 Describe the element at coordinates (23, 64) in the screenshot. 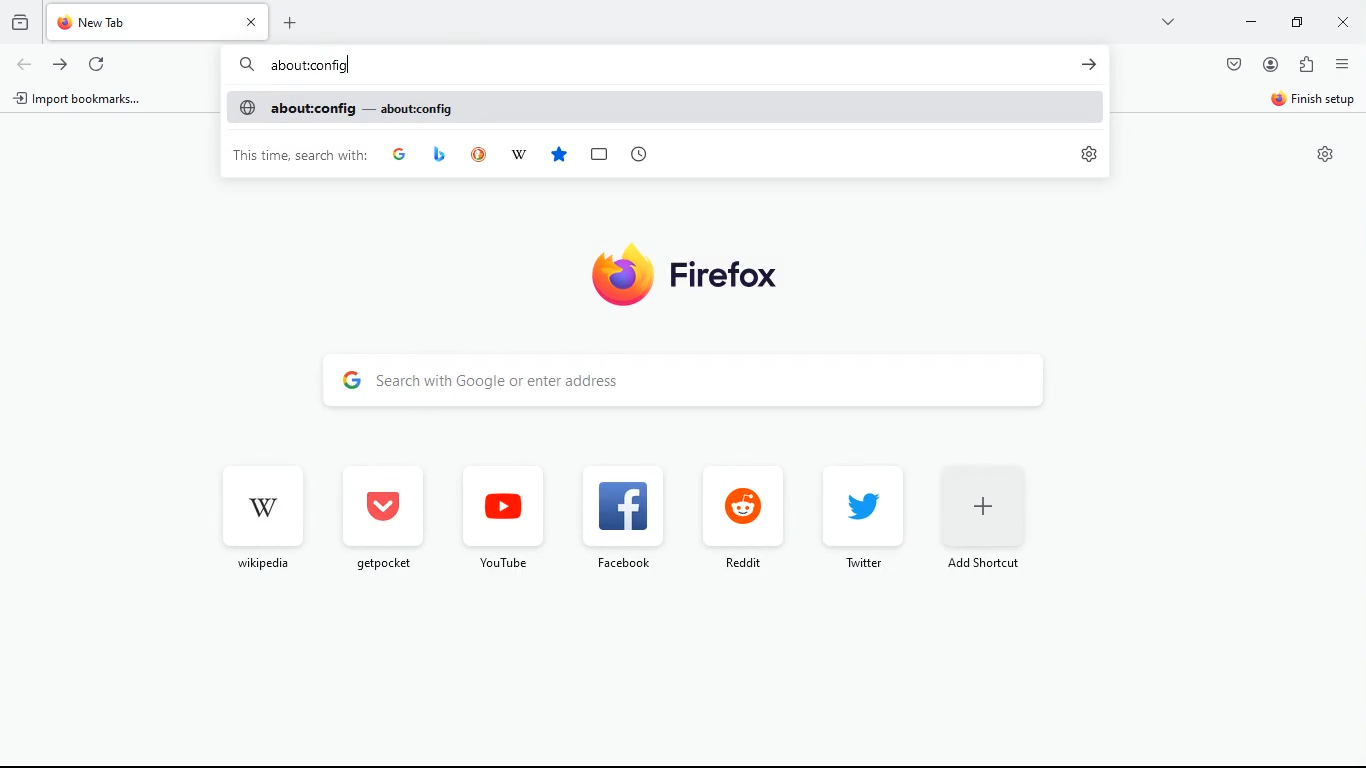

I see `back` at that location.